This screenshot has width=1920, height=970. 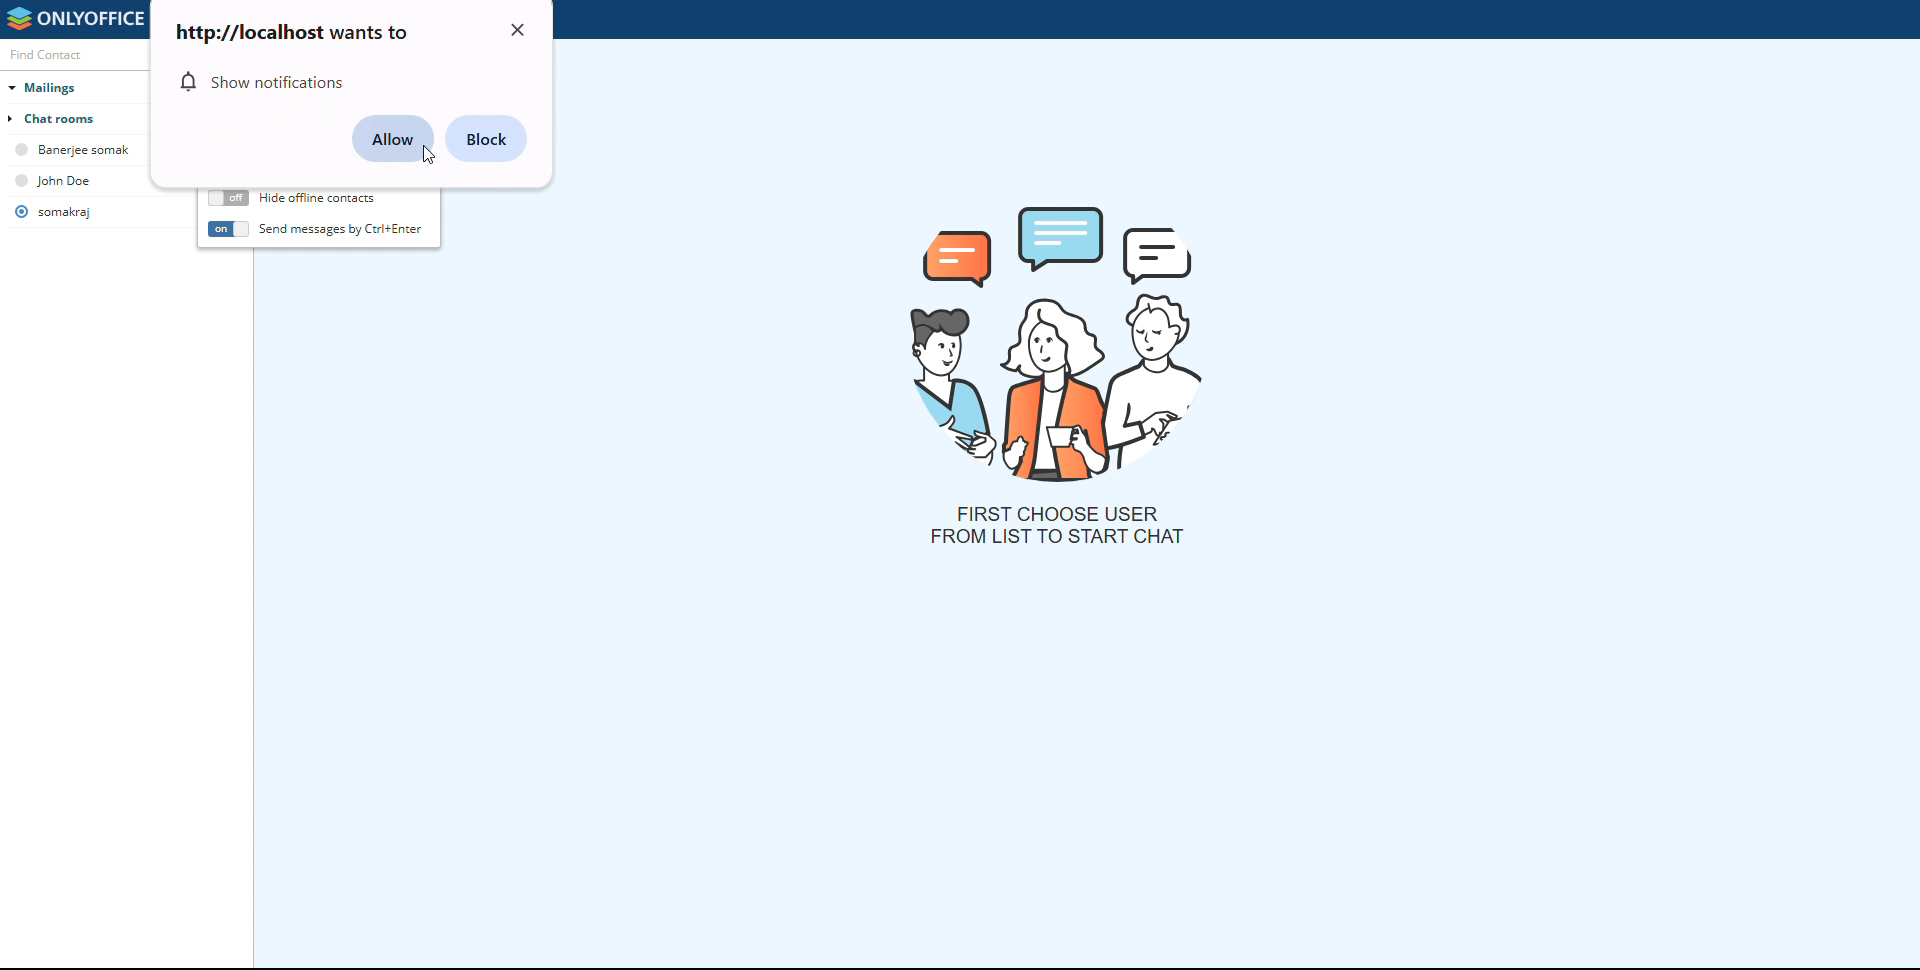 What do you see at coordinates (67, 179) in the screenshot?
I see `john dow` at bounding box center [67, 179].